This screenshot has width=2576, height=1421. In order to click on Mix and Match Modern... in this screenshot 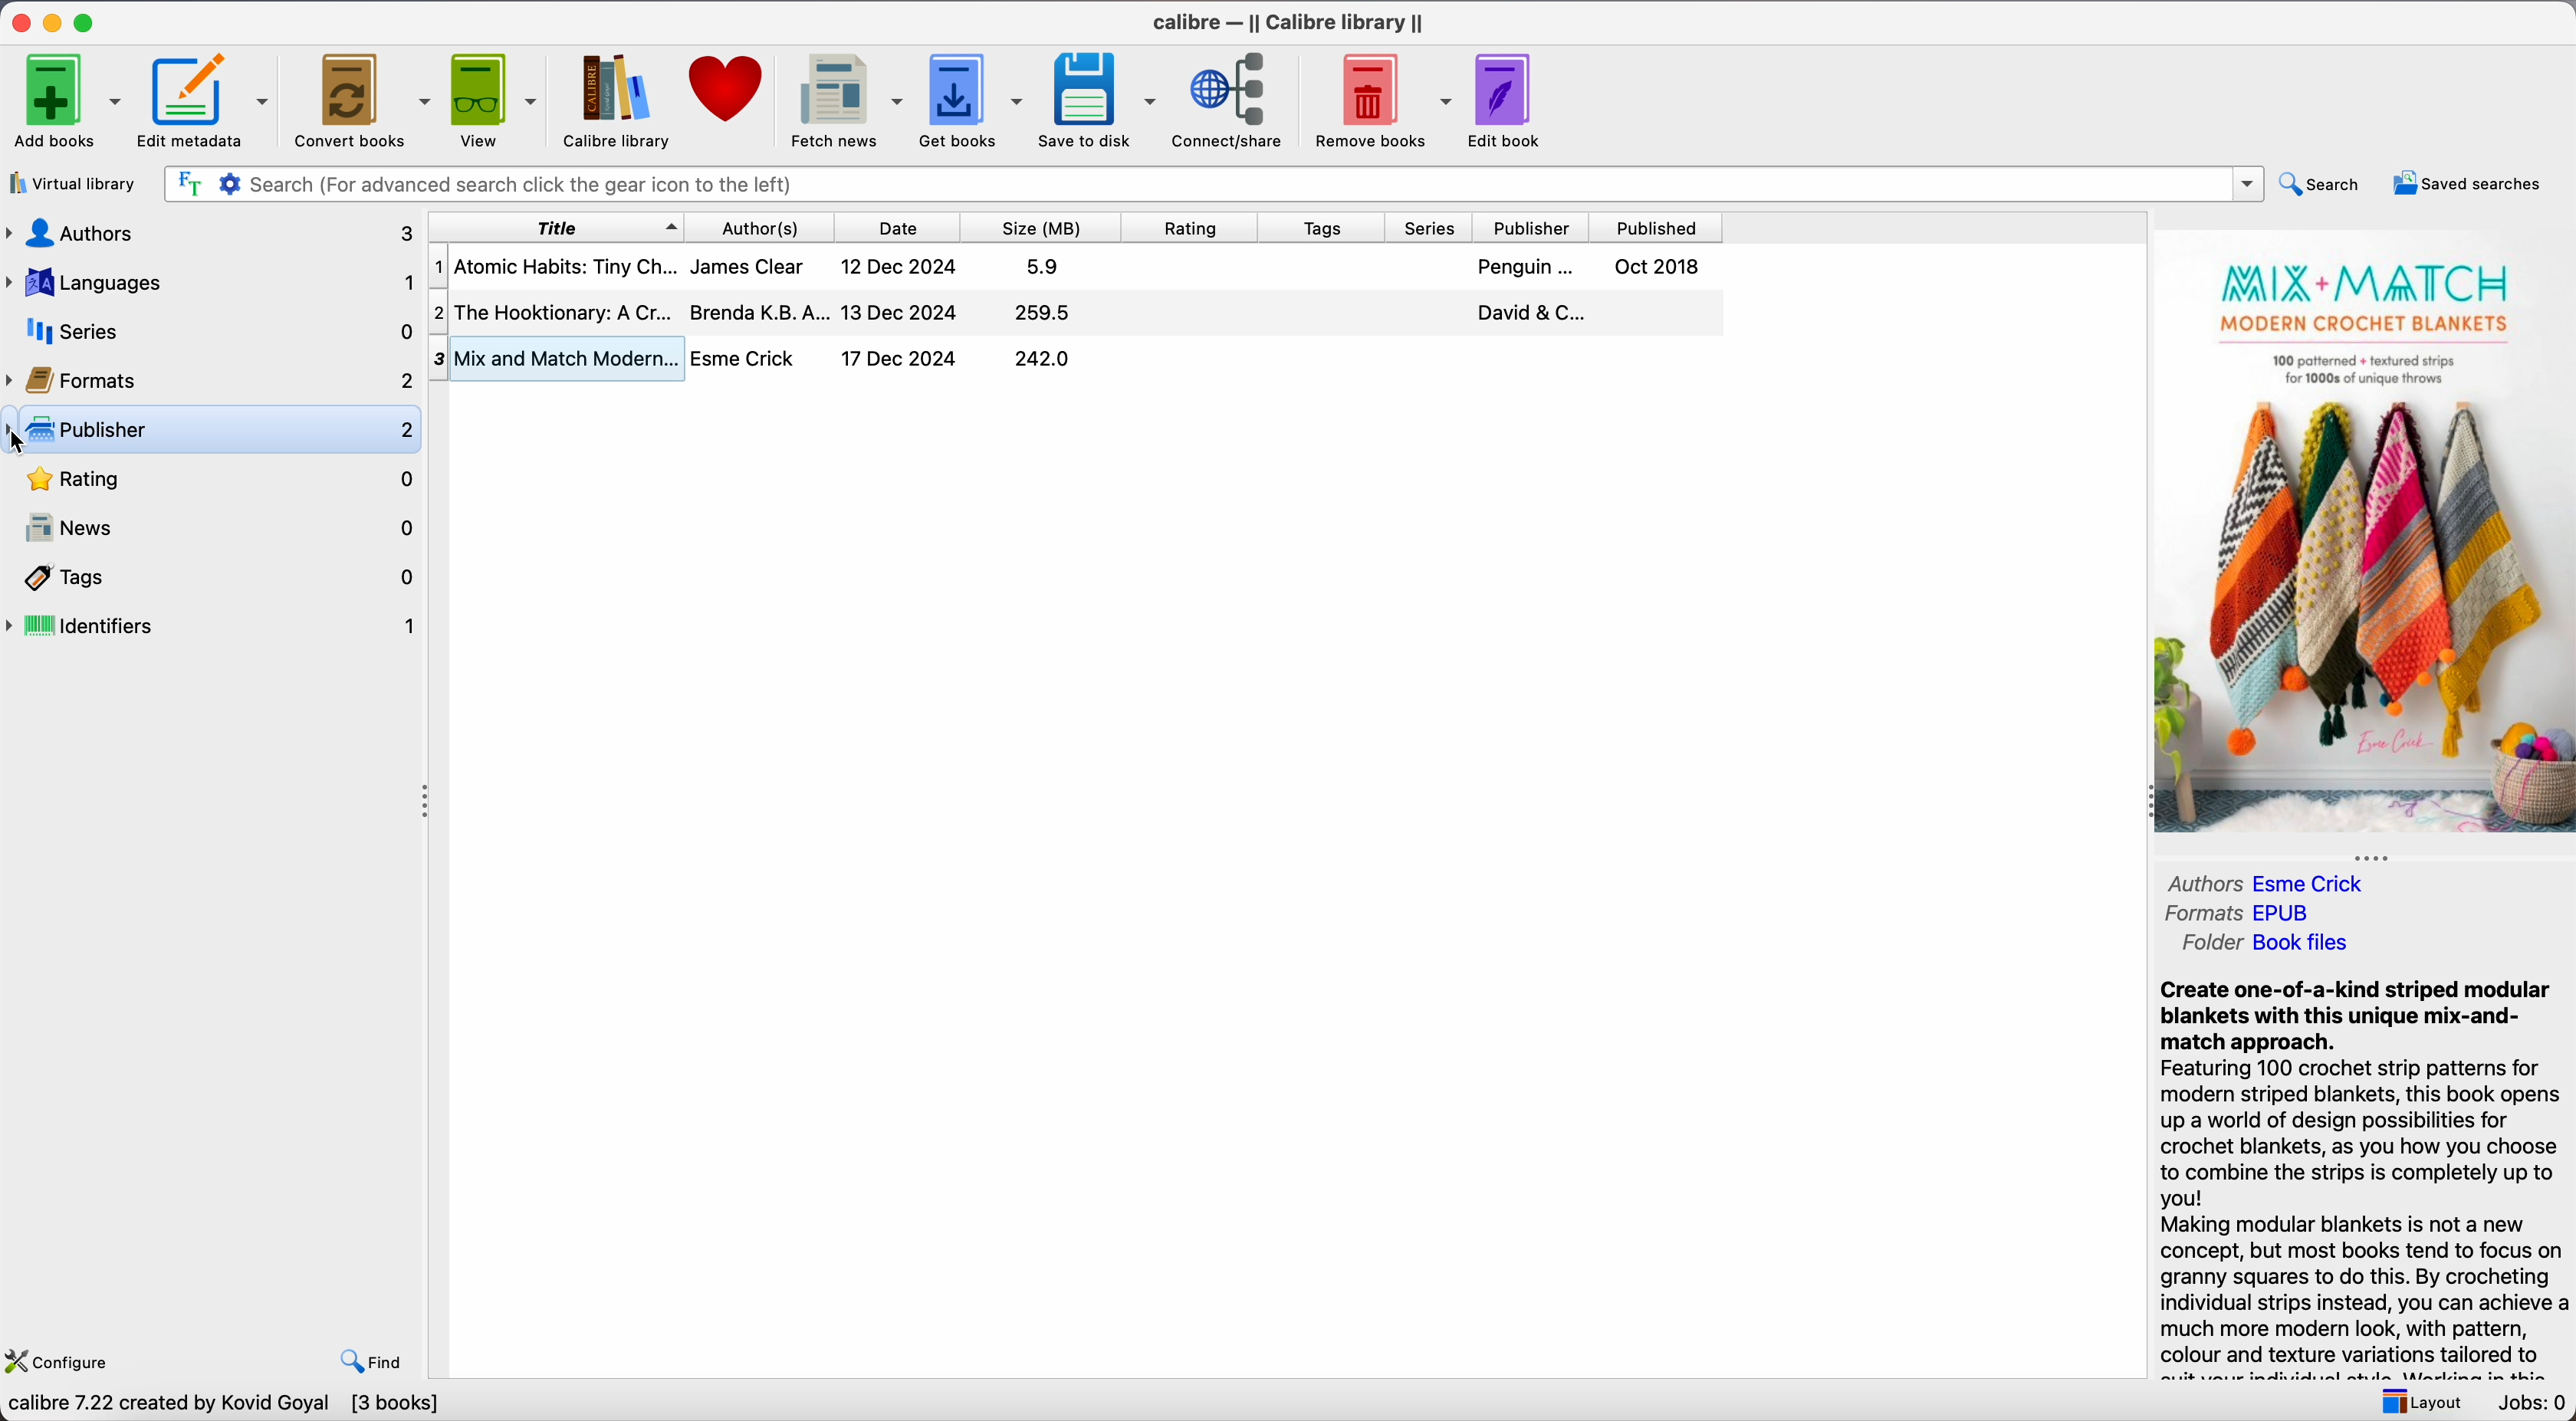, I will do `click(766, 359)`.